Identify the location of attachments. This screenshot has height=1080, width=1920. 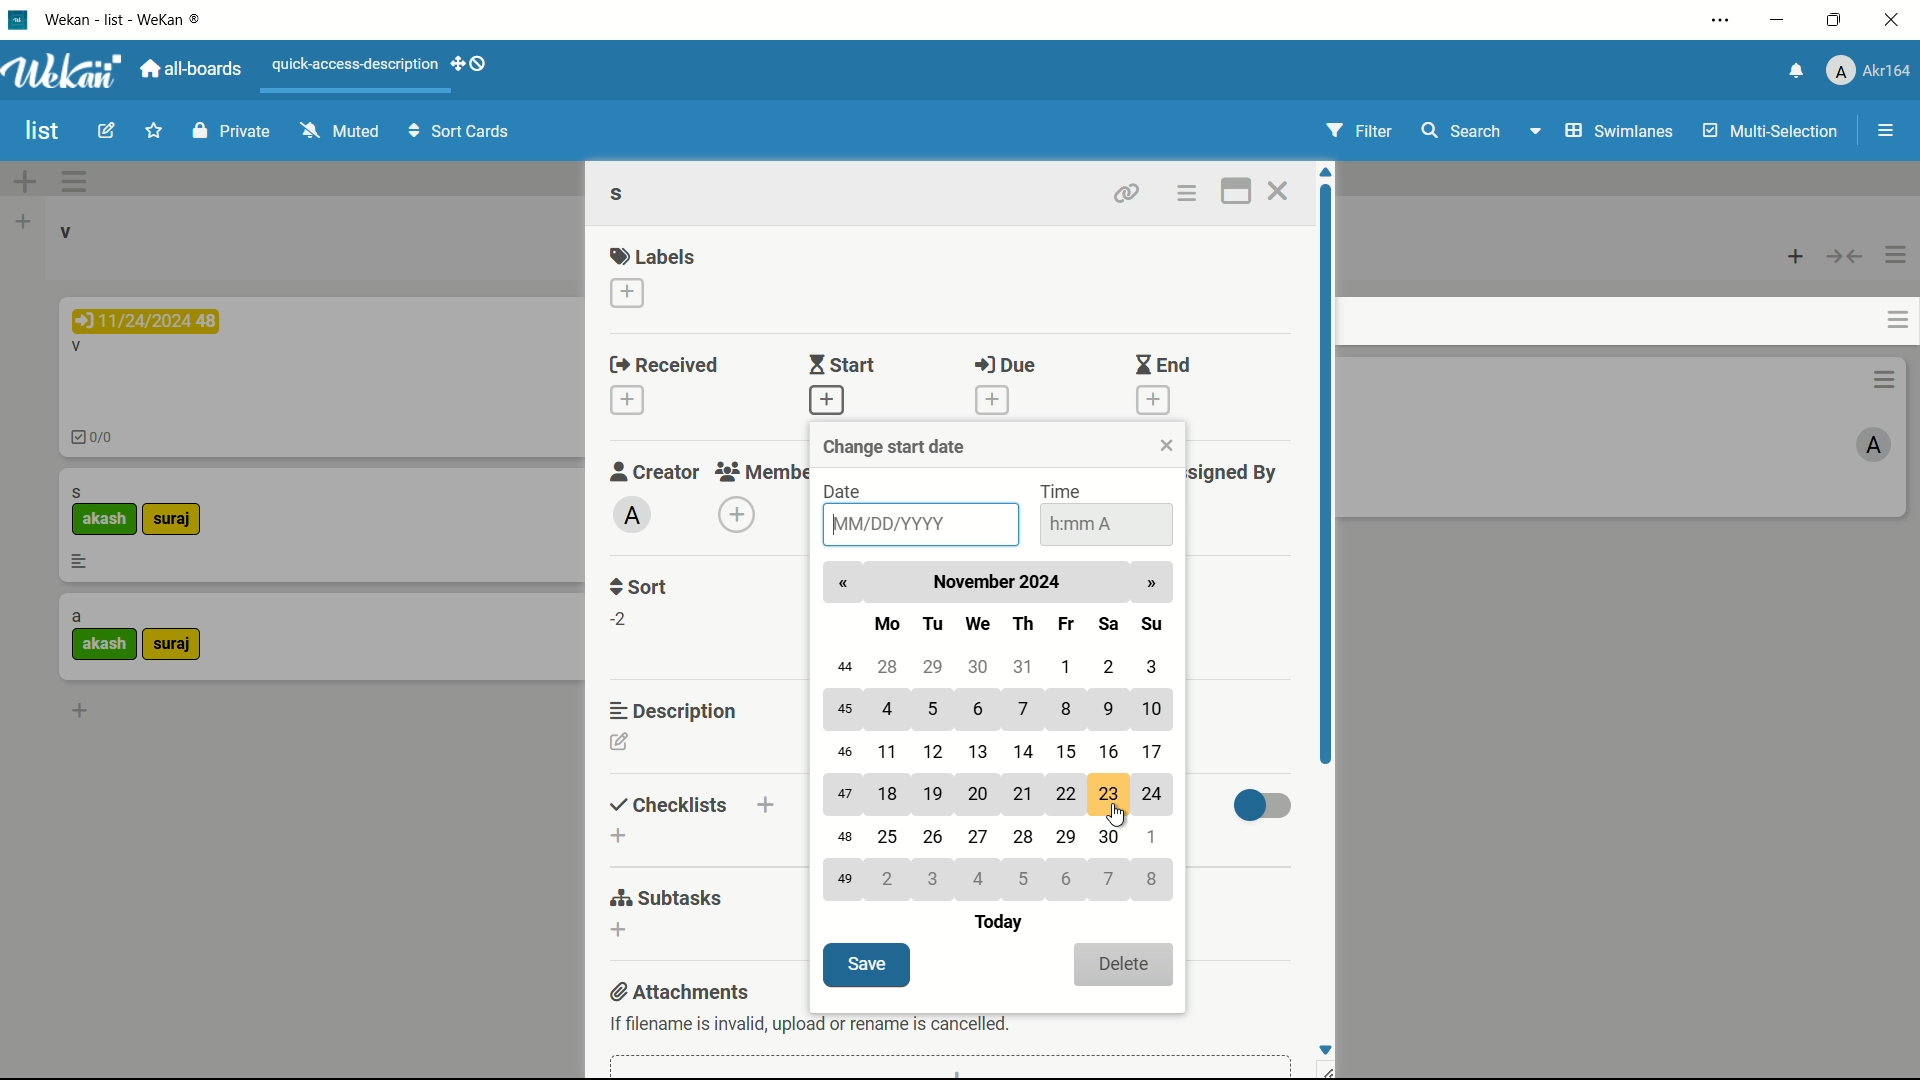
(677, 992).